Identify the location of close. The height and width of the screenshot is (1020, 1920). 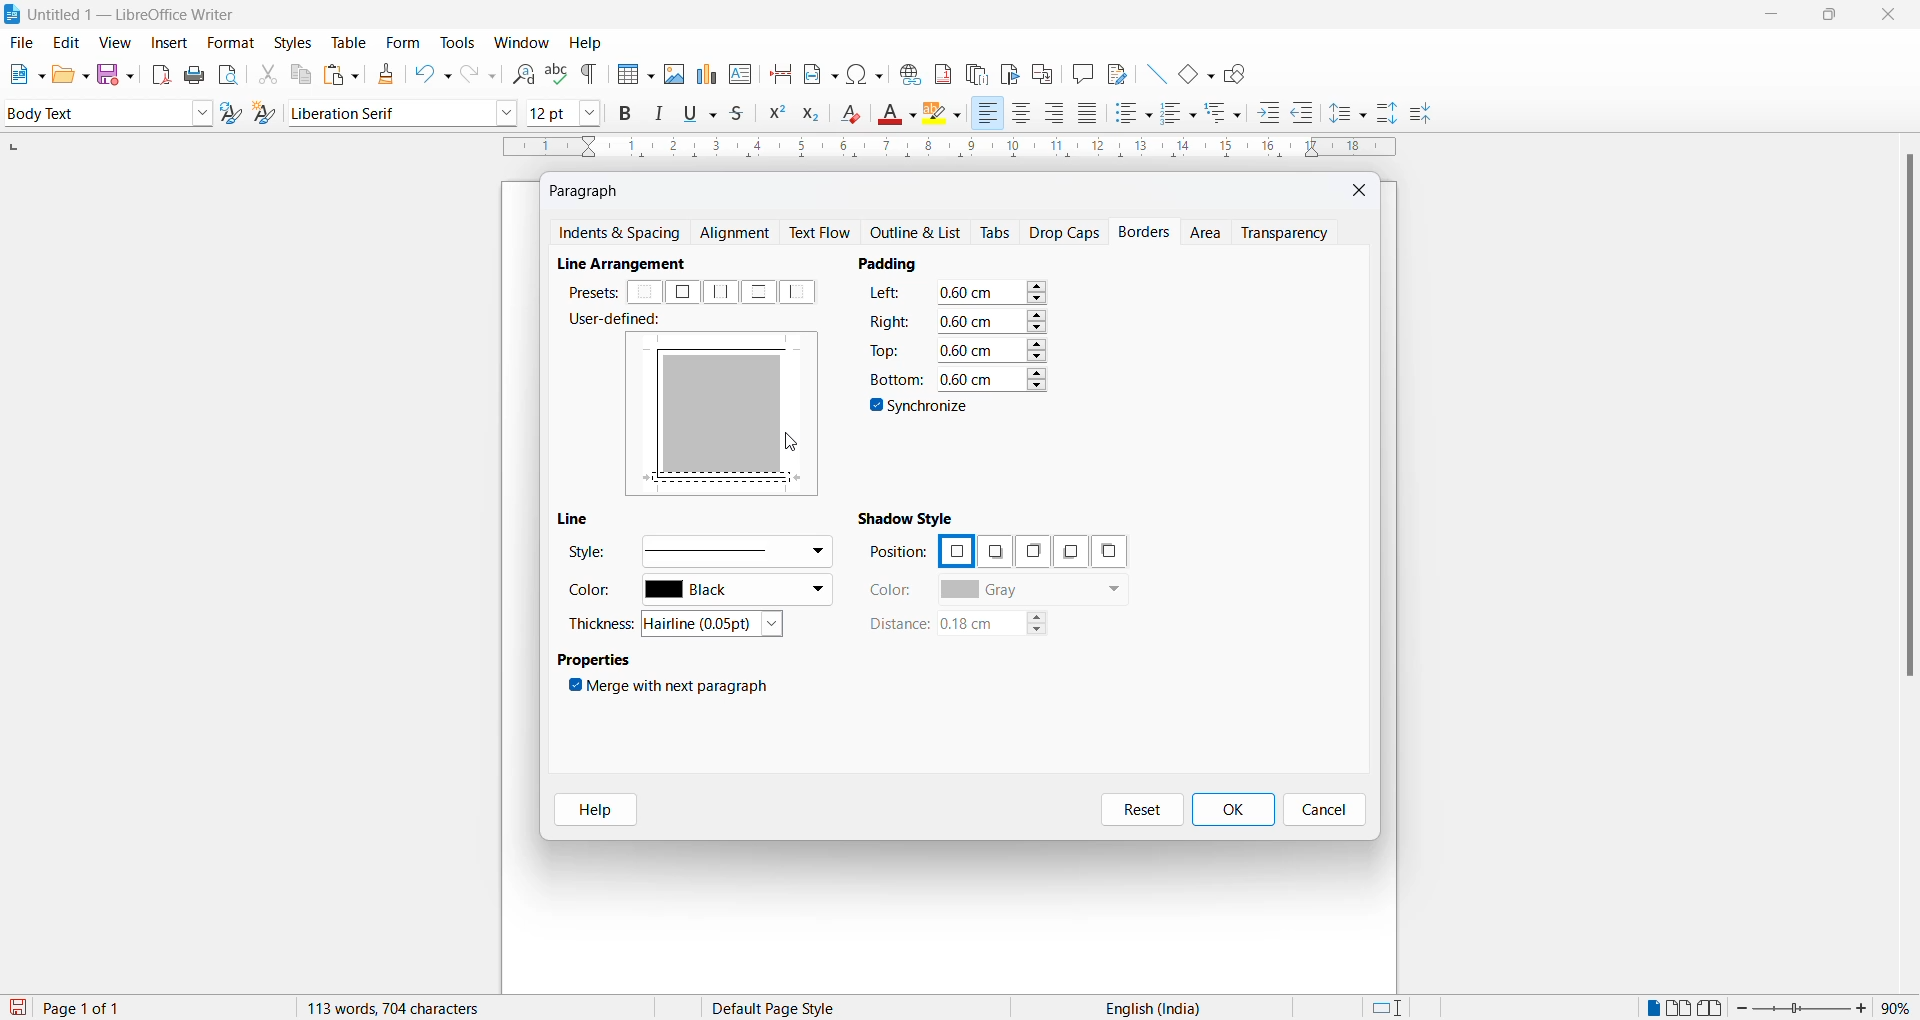
(1893, 16).